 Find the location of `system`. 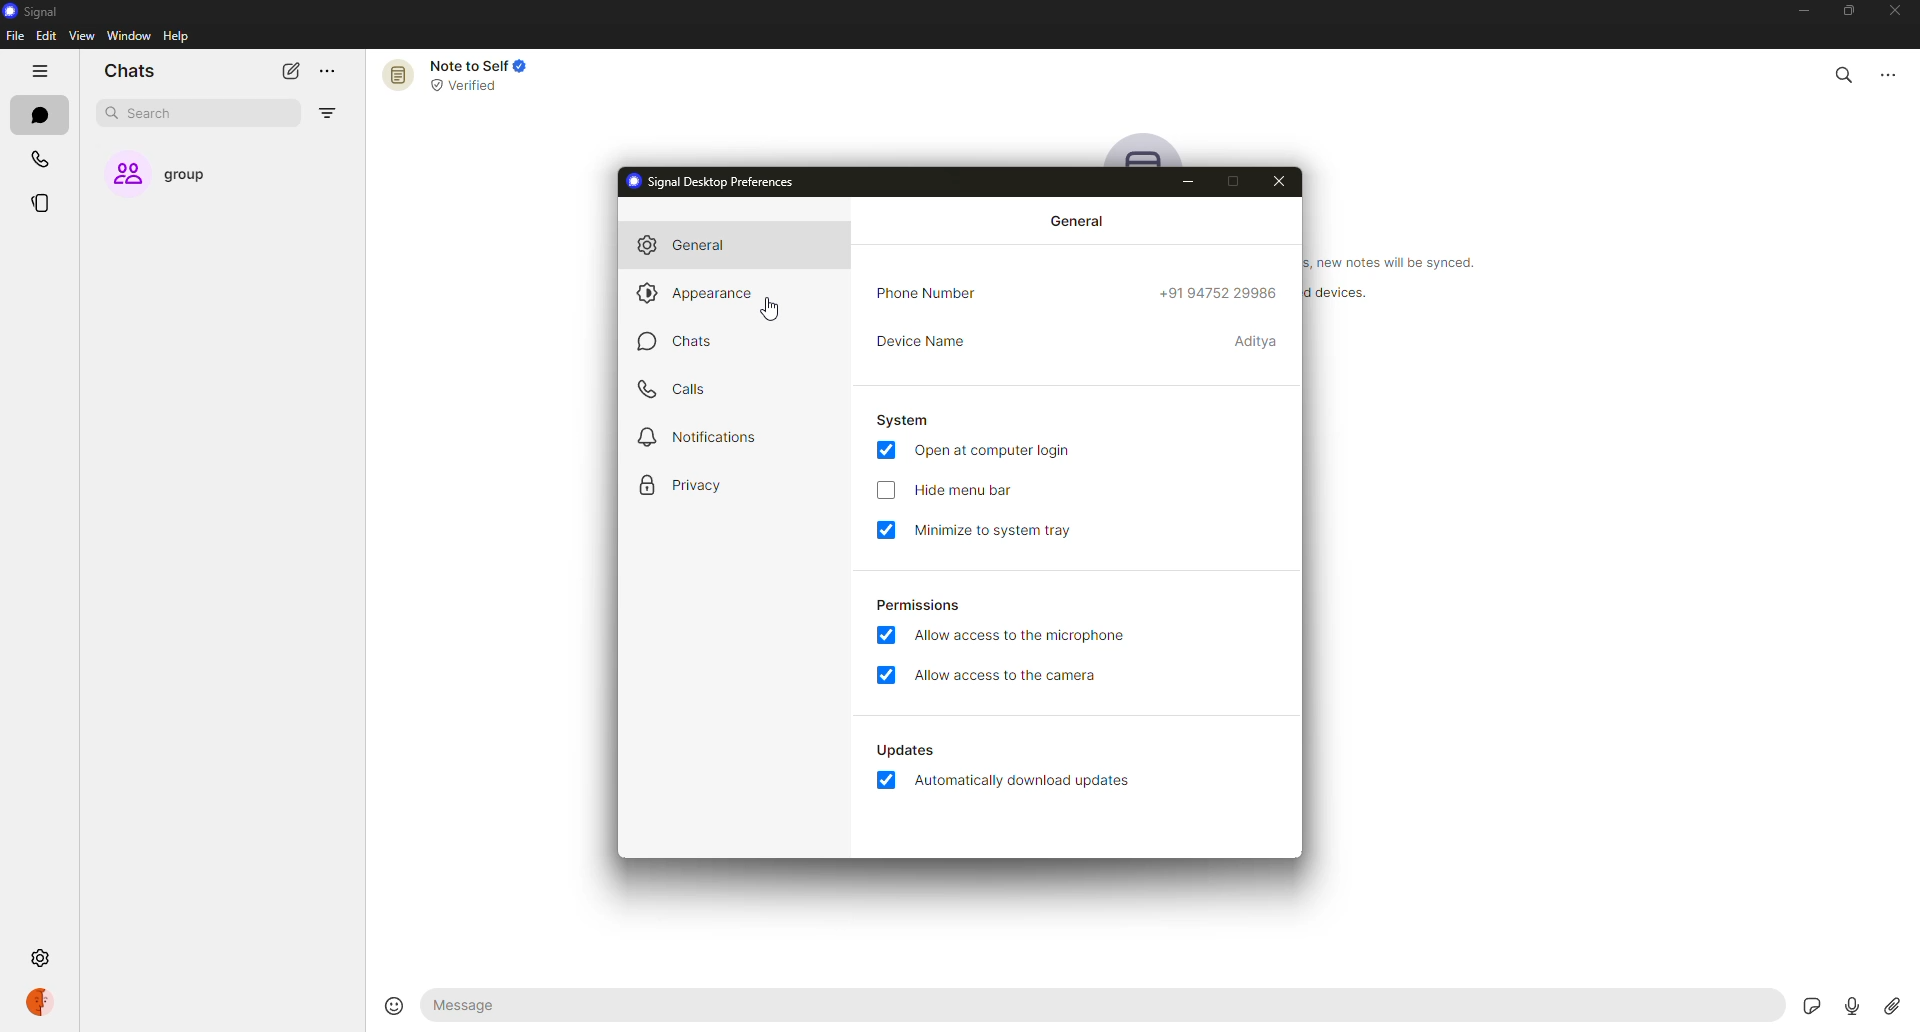

system is located at coordinates (904, 420).